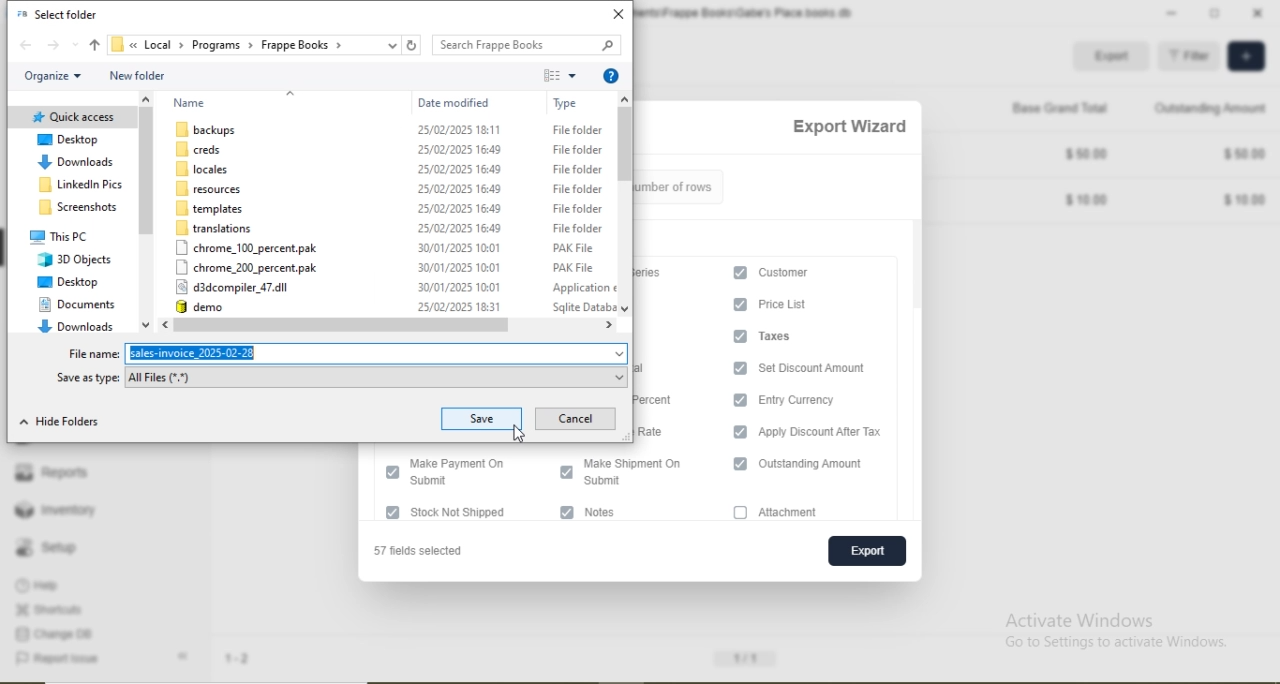 The width and height of the screenshot is (1280, 684). I want to click on File folder, so click(579, 170).